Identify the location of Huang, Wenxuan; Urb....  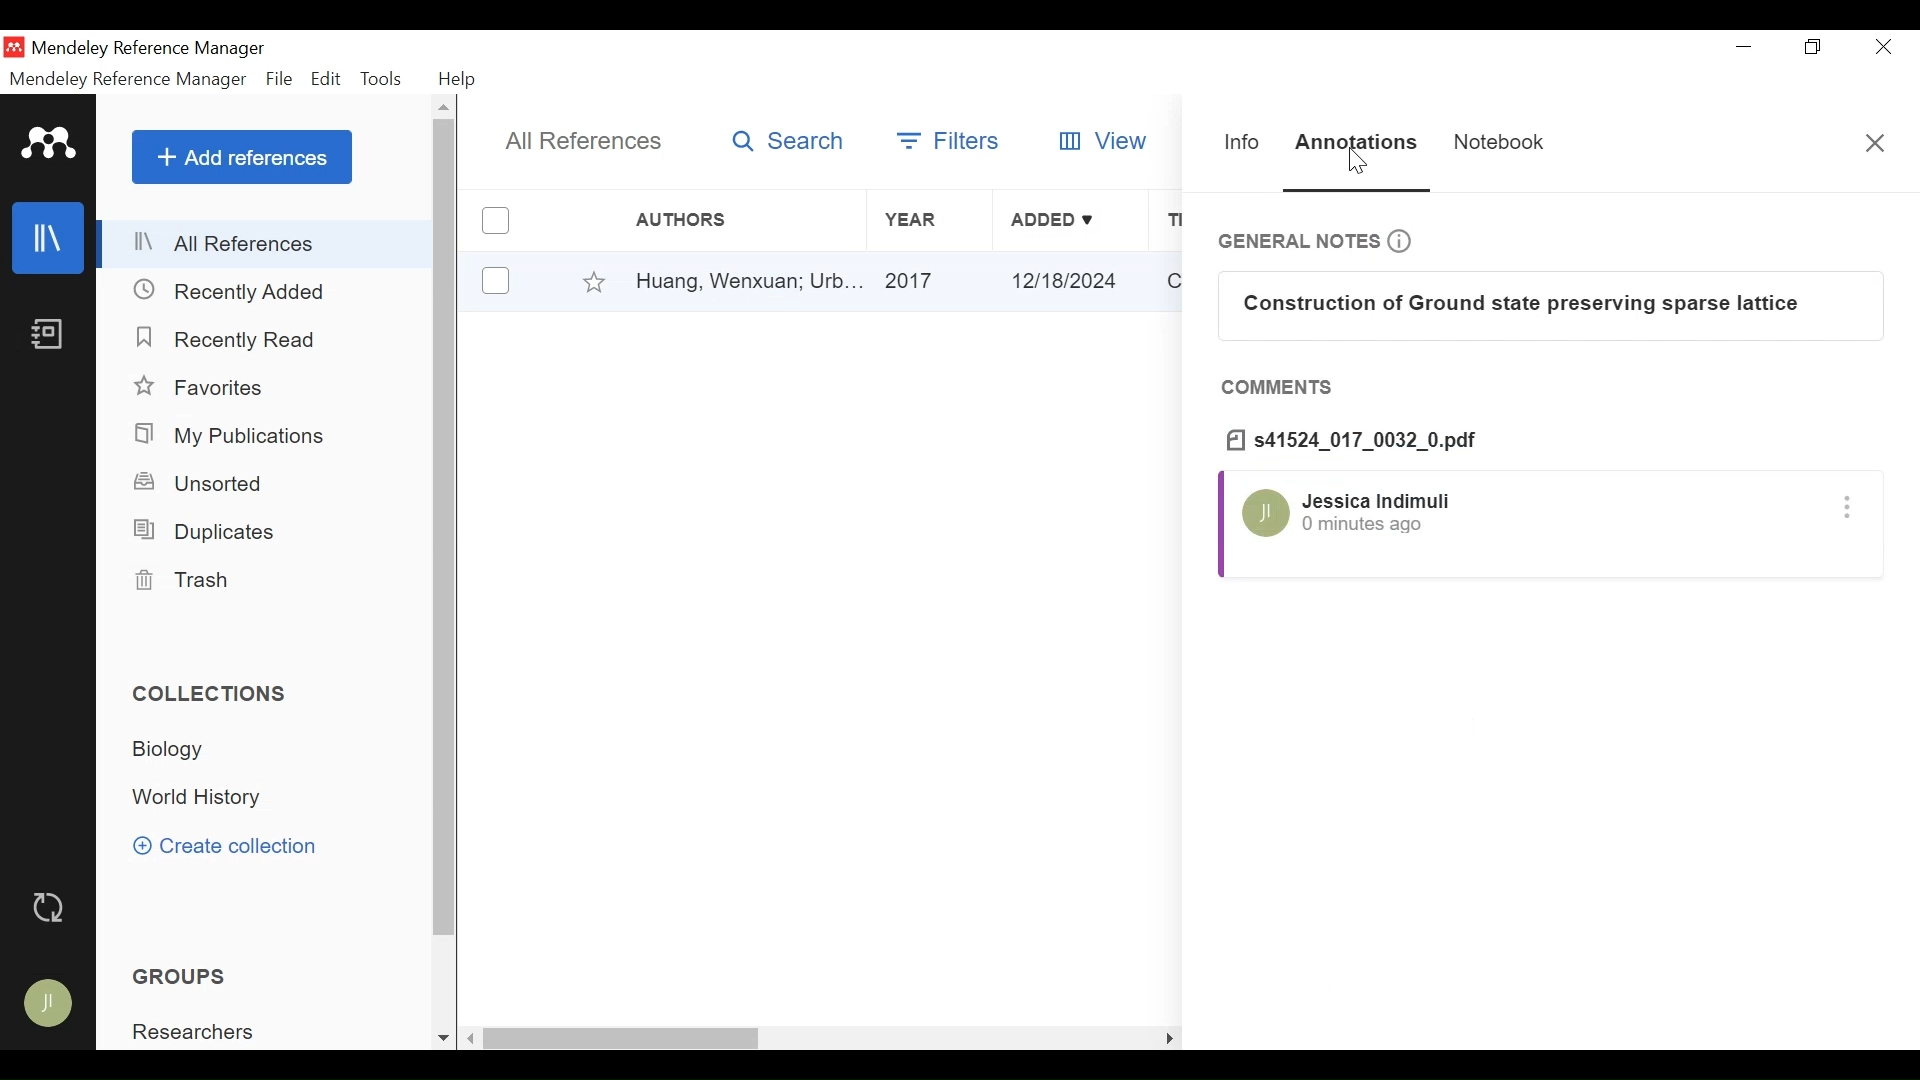
(747, 281).